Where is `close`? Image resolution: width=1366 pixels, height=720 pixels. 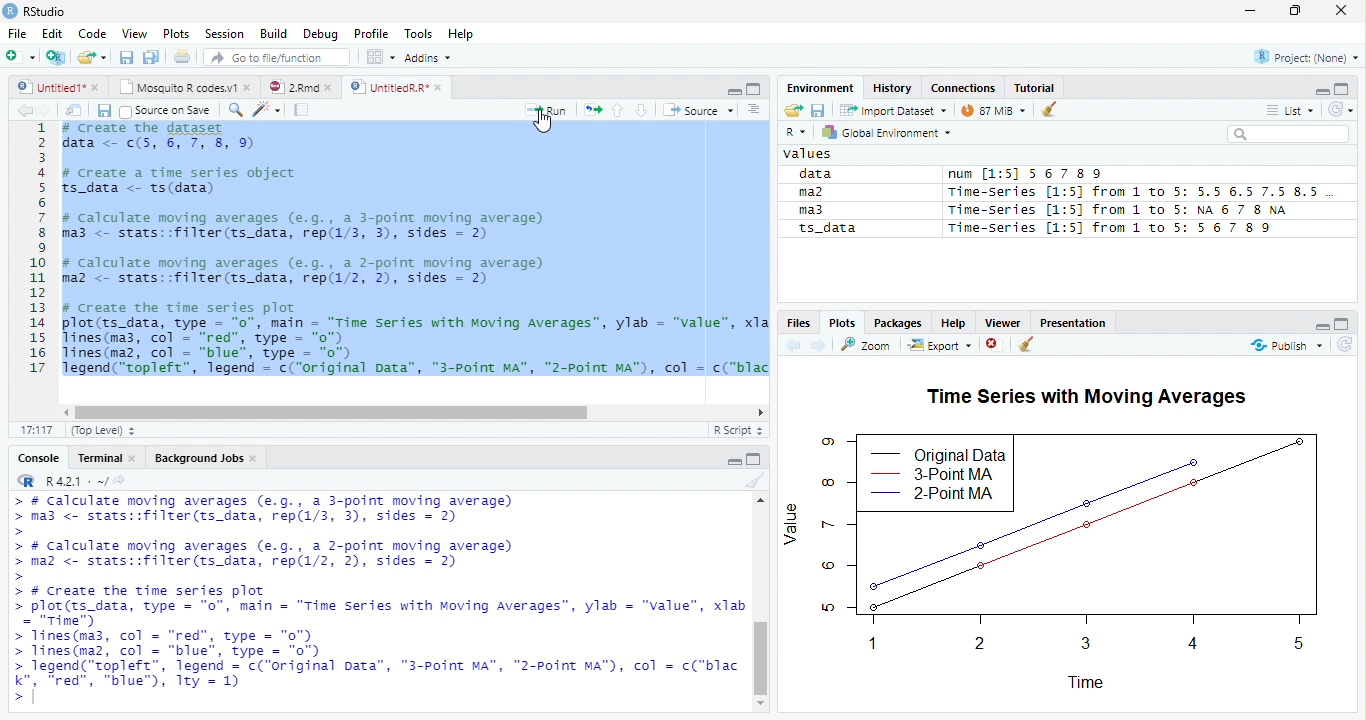 close is located at coordinates (995, 346).